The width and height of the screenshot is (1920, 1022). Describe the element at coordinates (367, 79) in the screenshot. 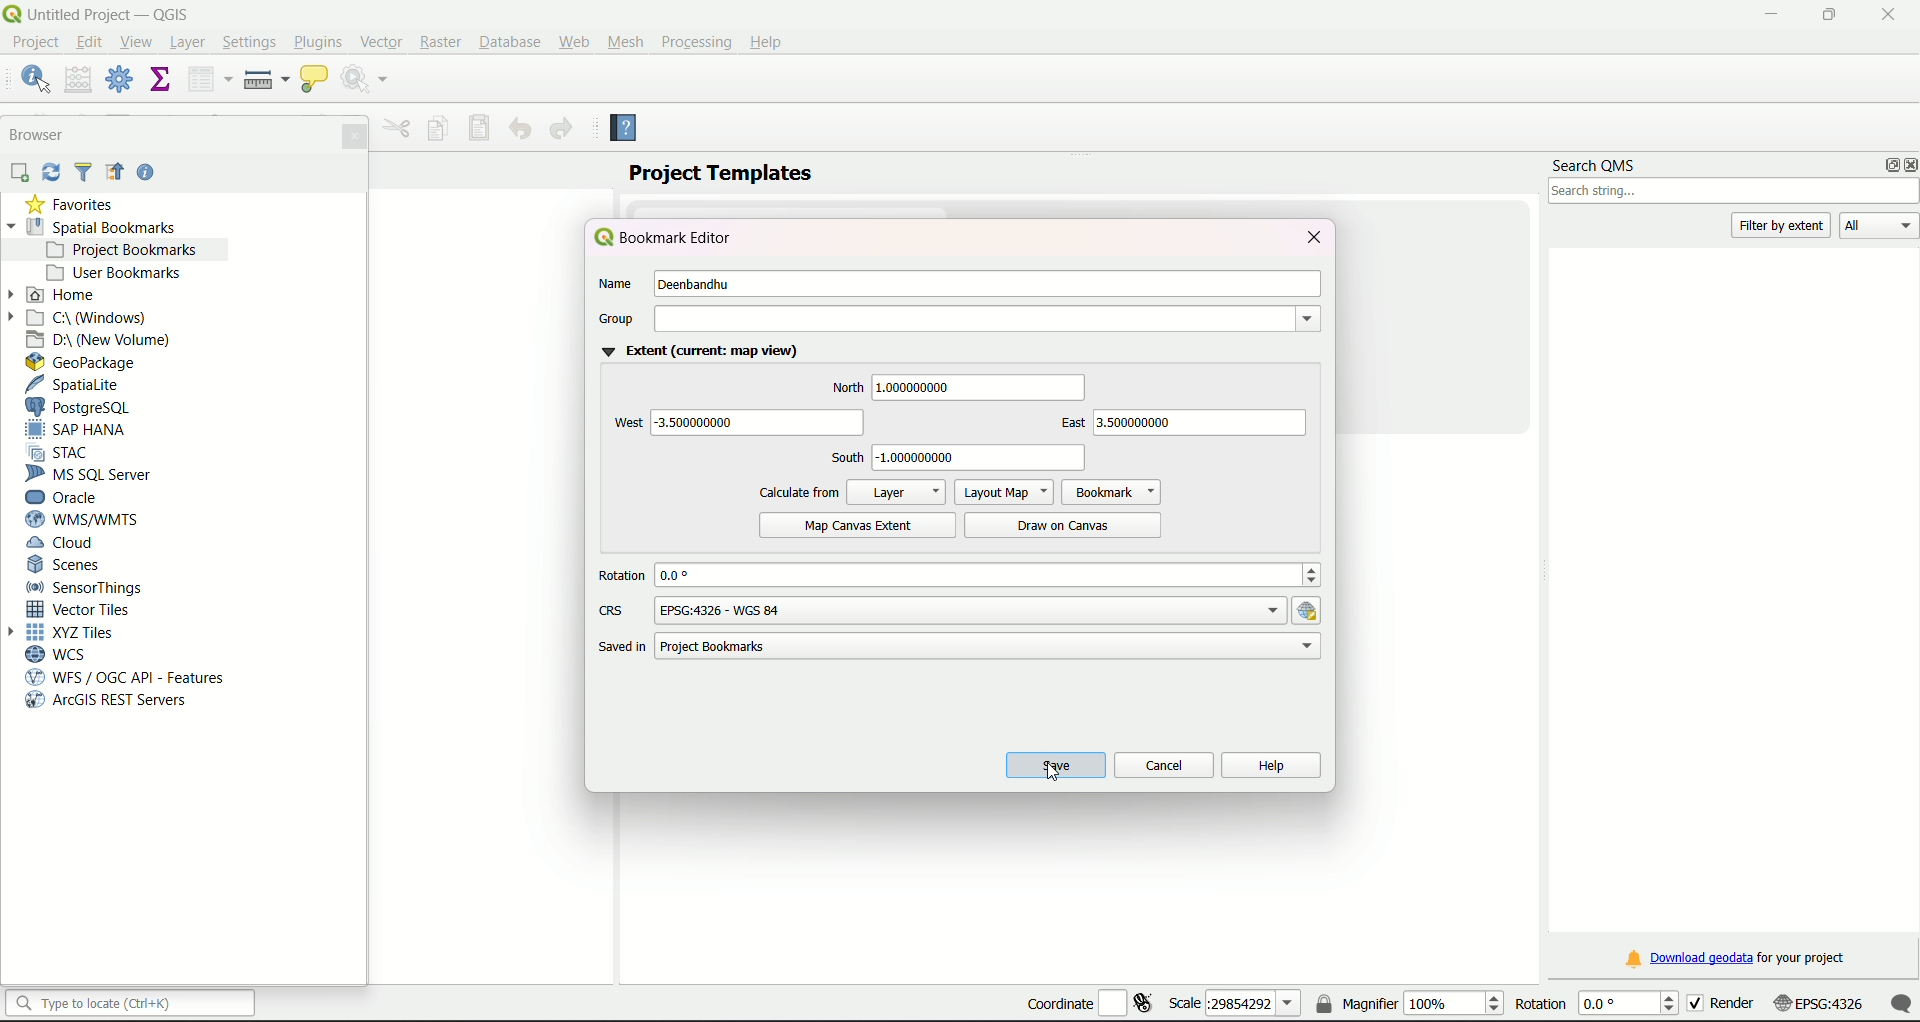

I see `run feature action` at that location.